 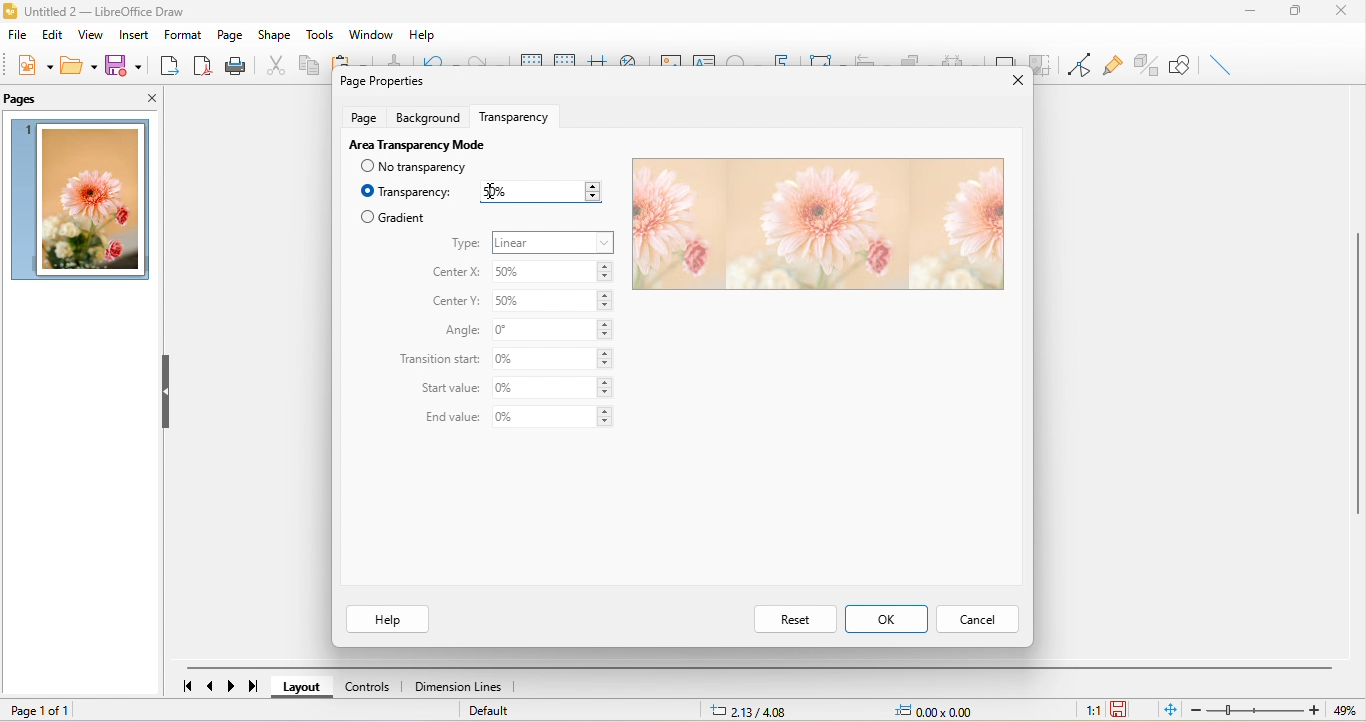 I want to click on close, so click(x=138, y=96).